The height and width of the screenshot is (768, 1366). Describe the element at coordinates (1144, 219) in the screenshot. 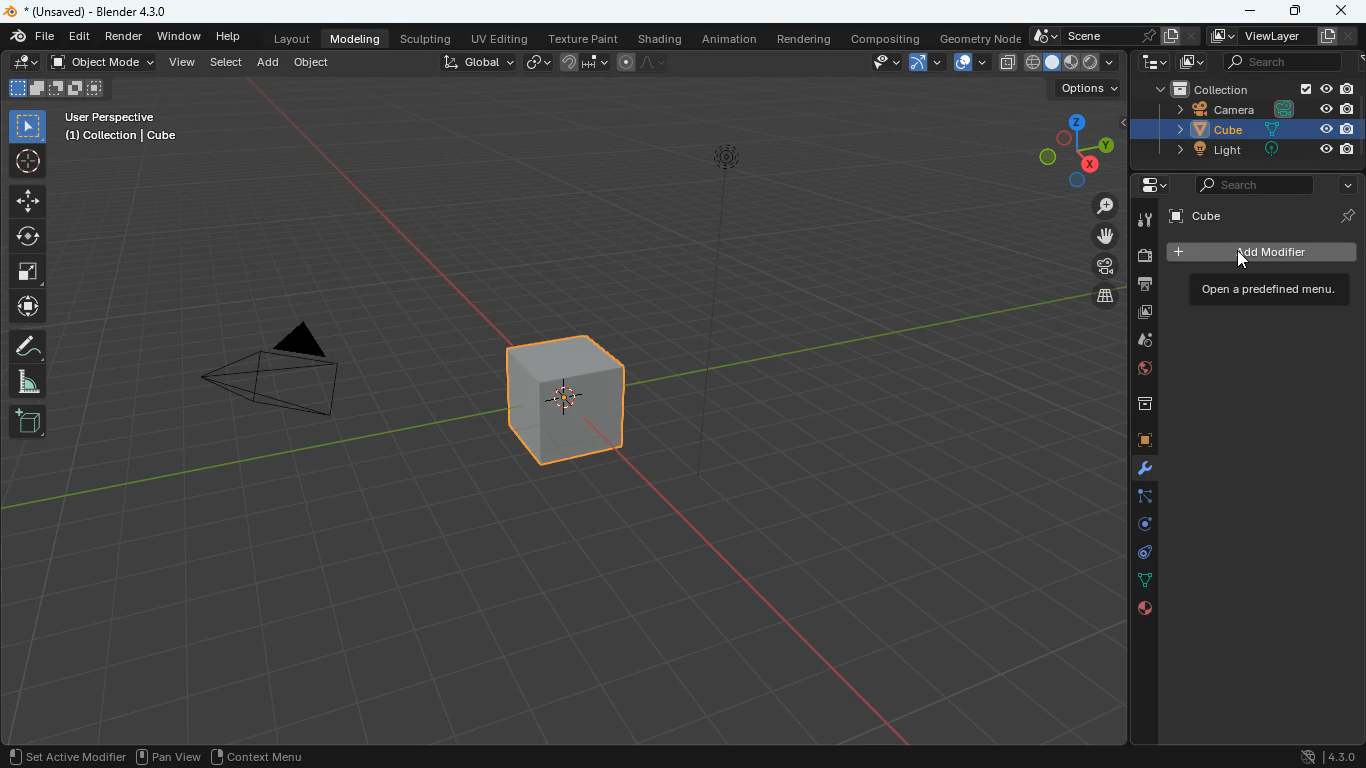

I see `tools` at that location.